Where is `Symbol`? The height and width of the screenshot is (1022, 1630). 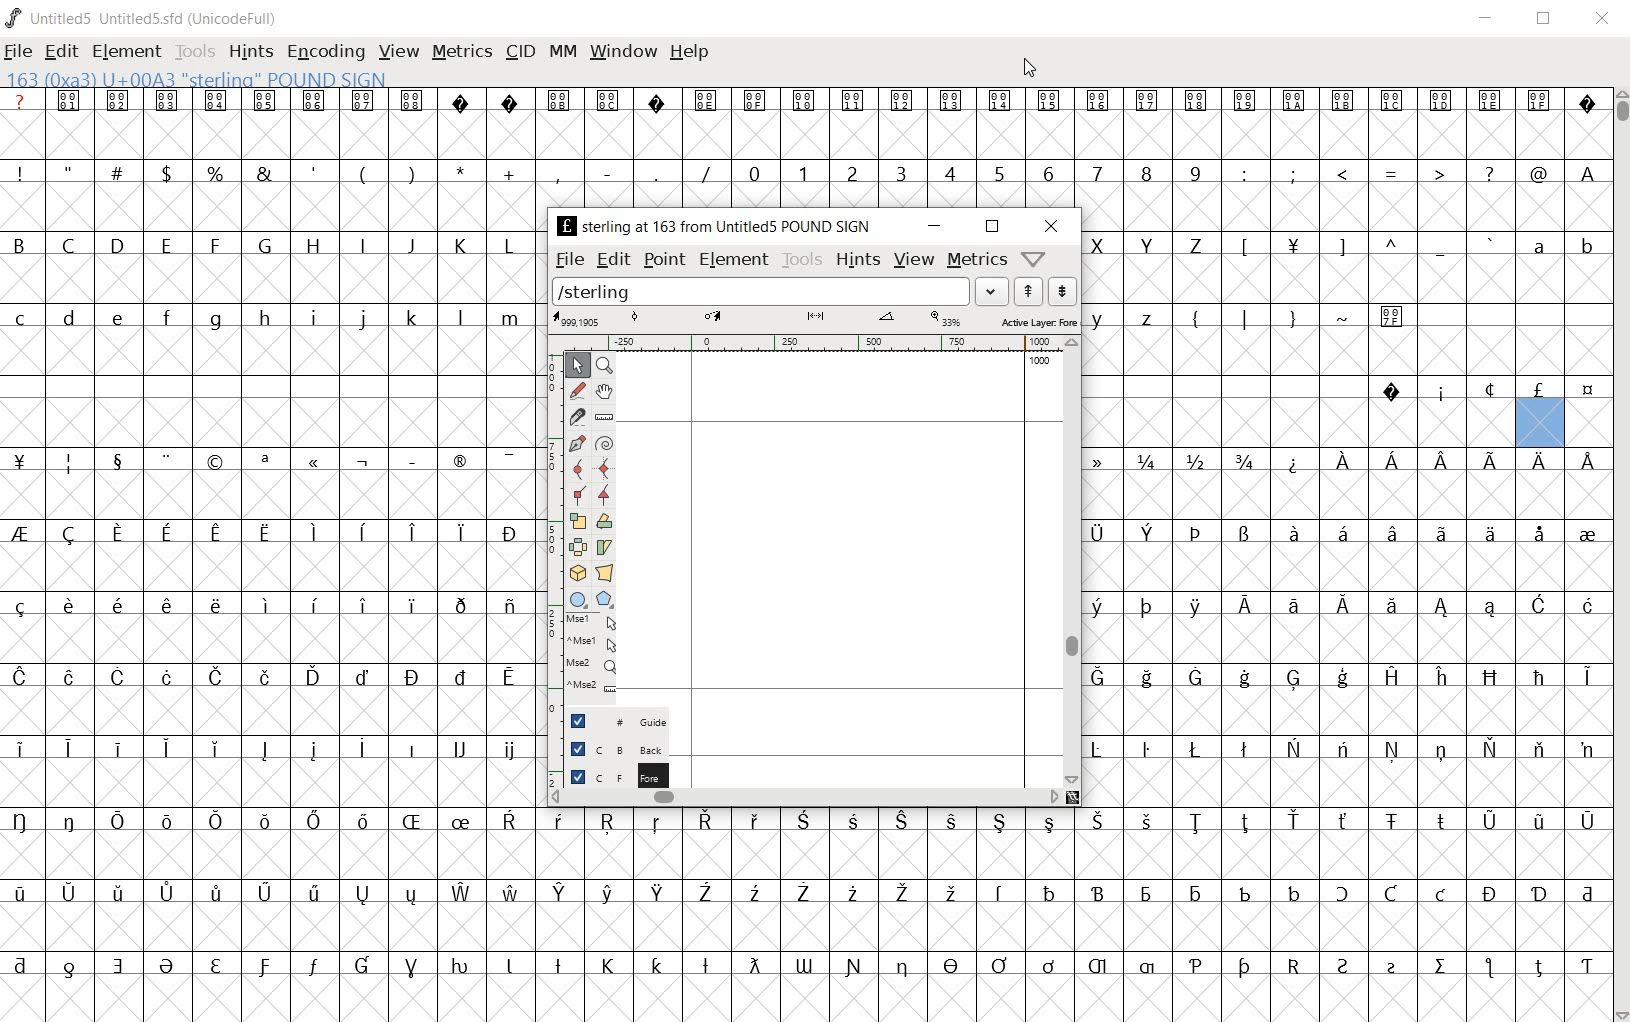 Symbol is located at coordinates (313, 969).